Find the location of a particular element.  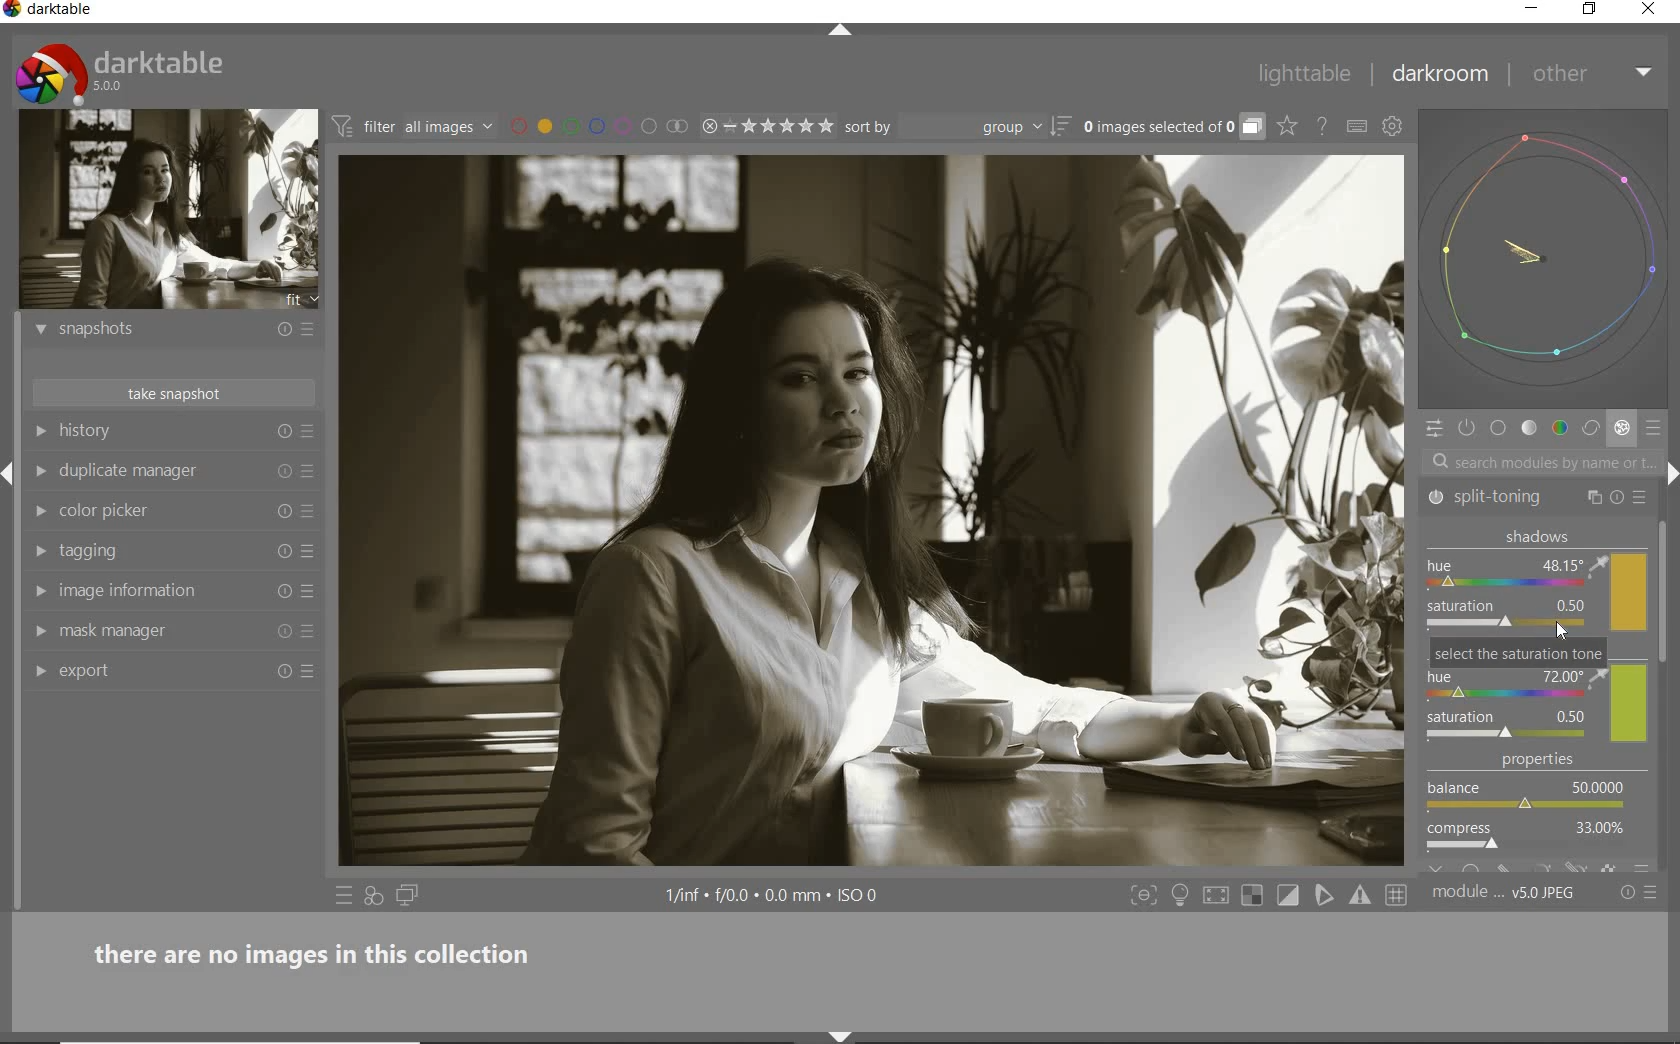

cursor position is located at coordinates (1562, 632).